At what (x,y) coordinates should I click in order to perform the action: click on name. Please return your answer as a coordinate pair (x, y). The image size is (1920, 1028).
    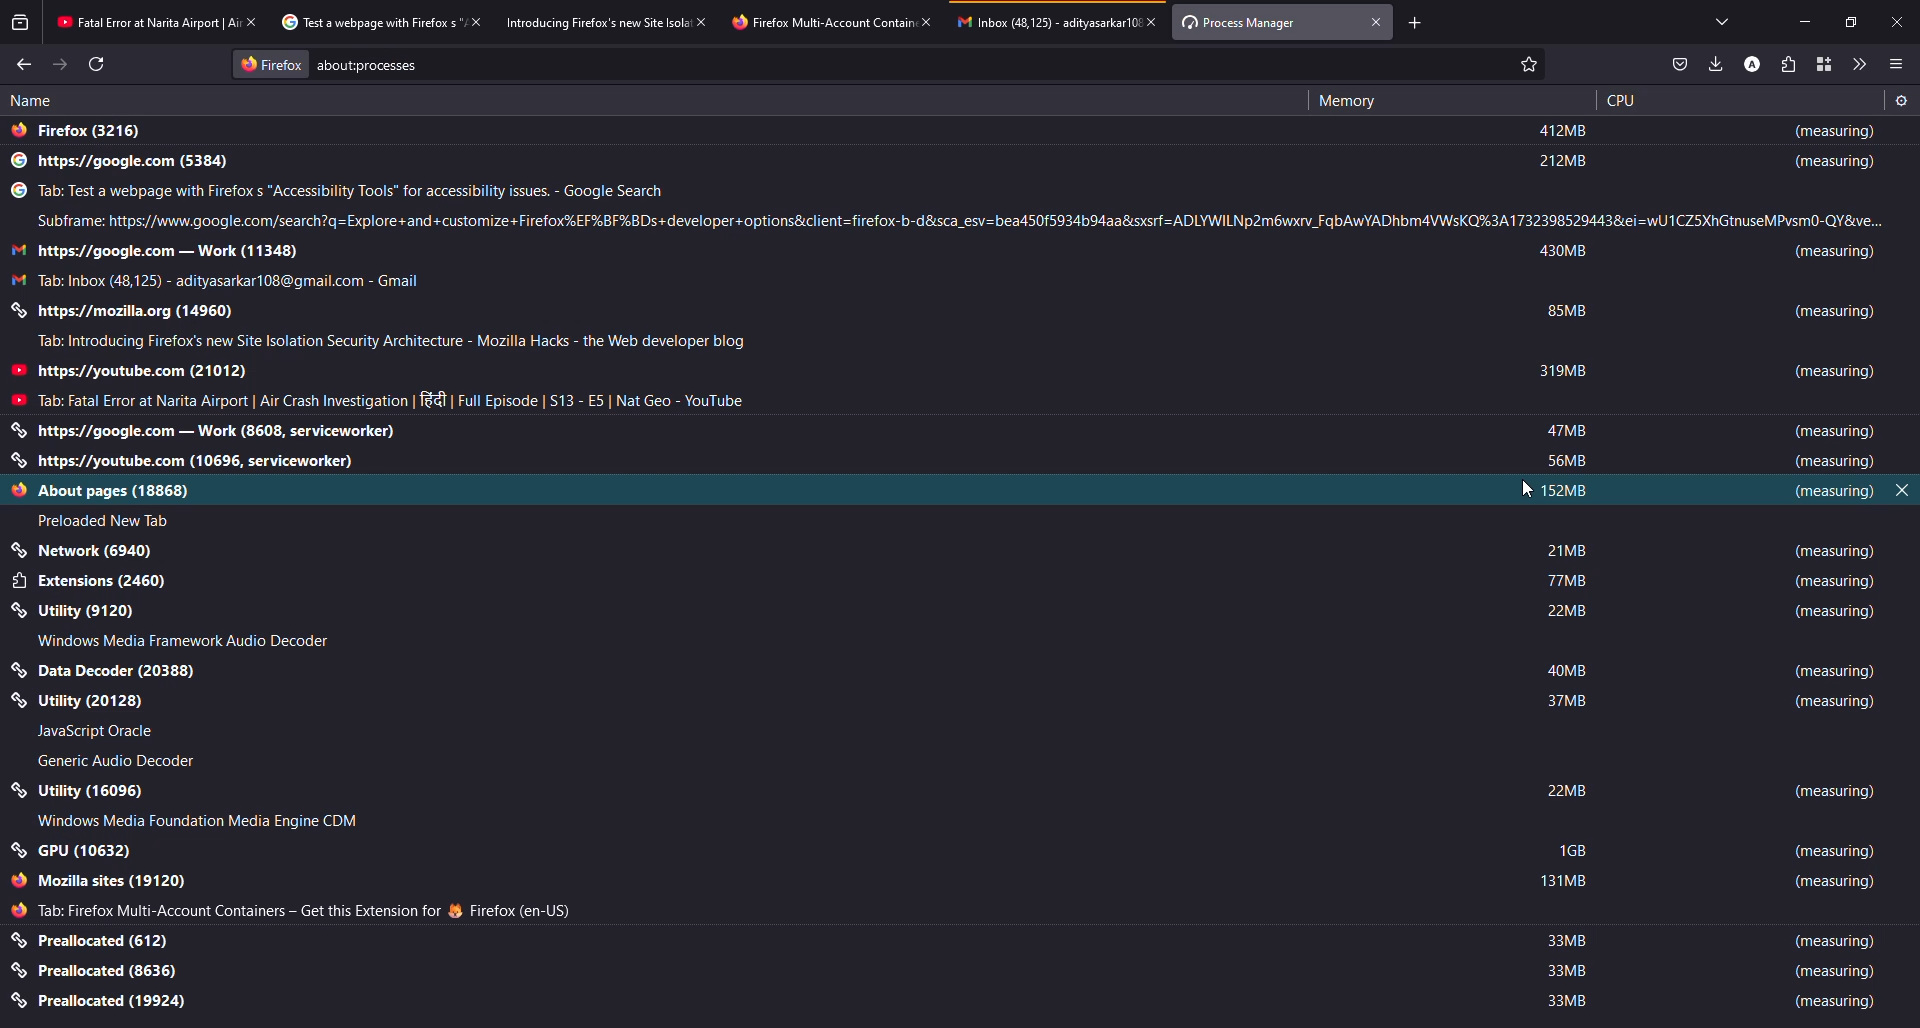
    Looking at the image, I should click on (32, 101).